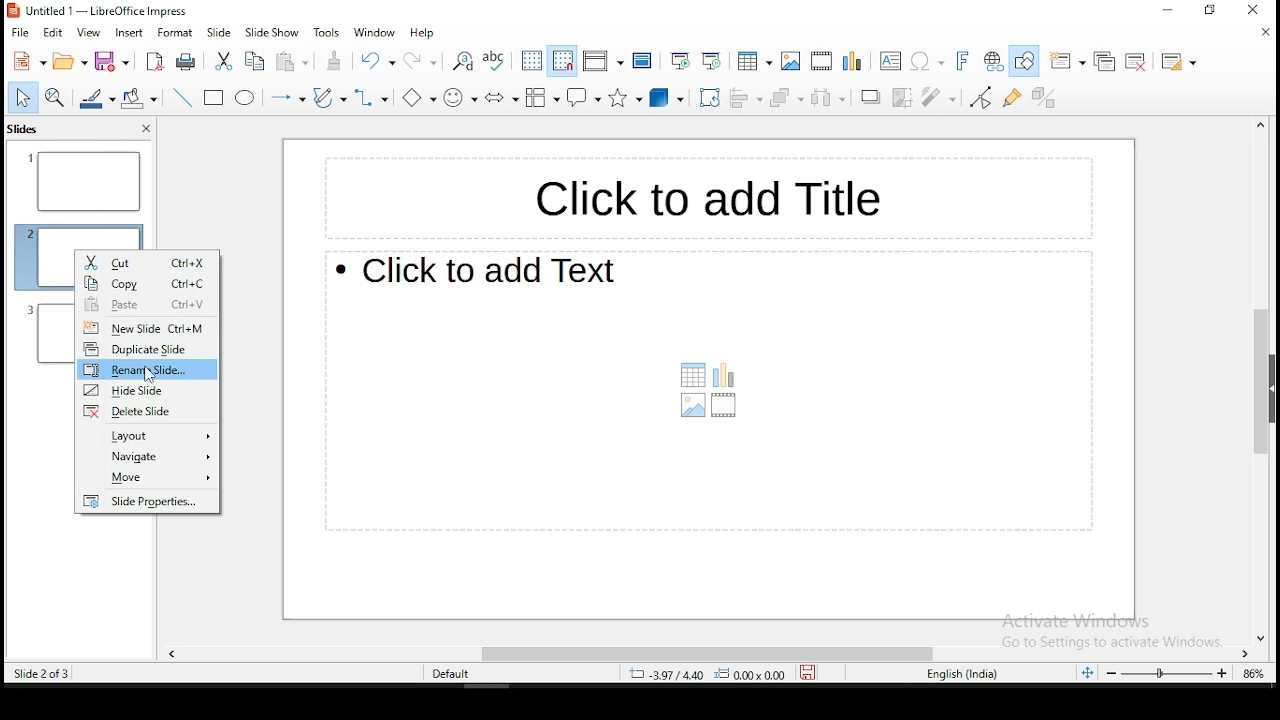  Describe the element at coordinates (1012, 98) in the screenshot. I see `show gluepoint functions` at that location.